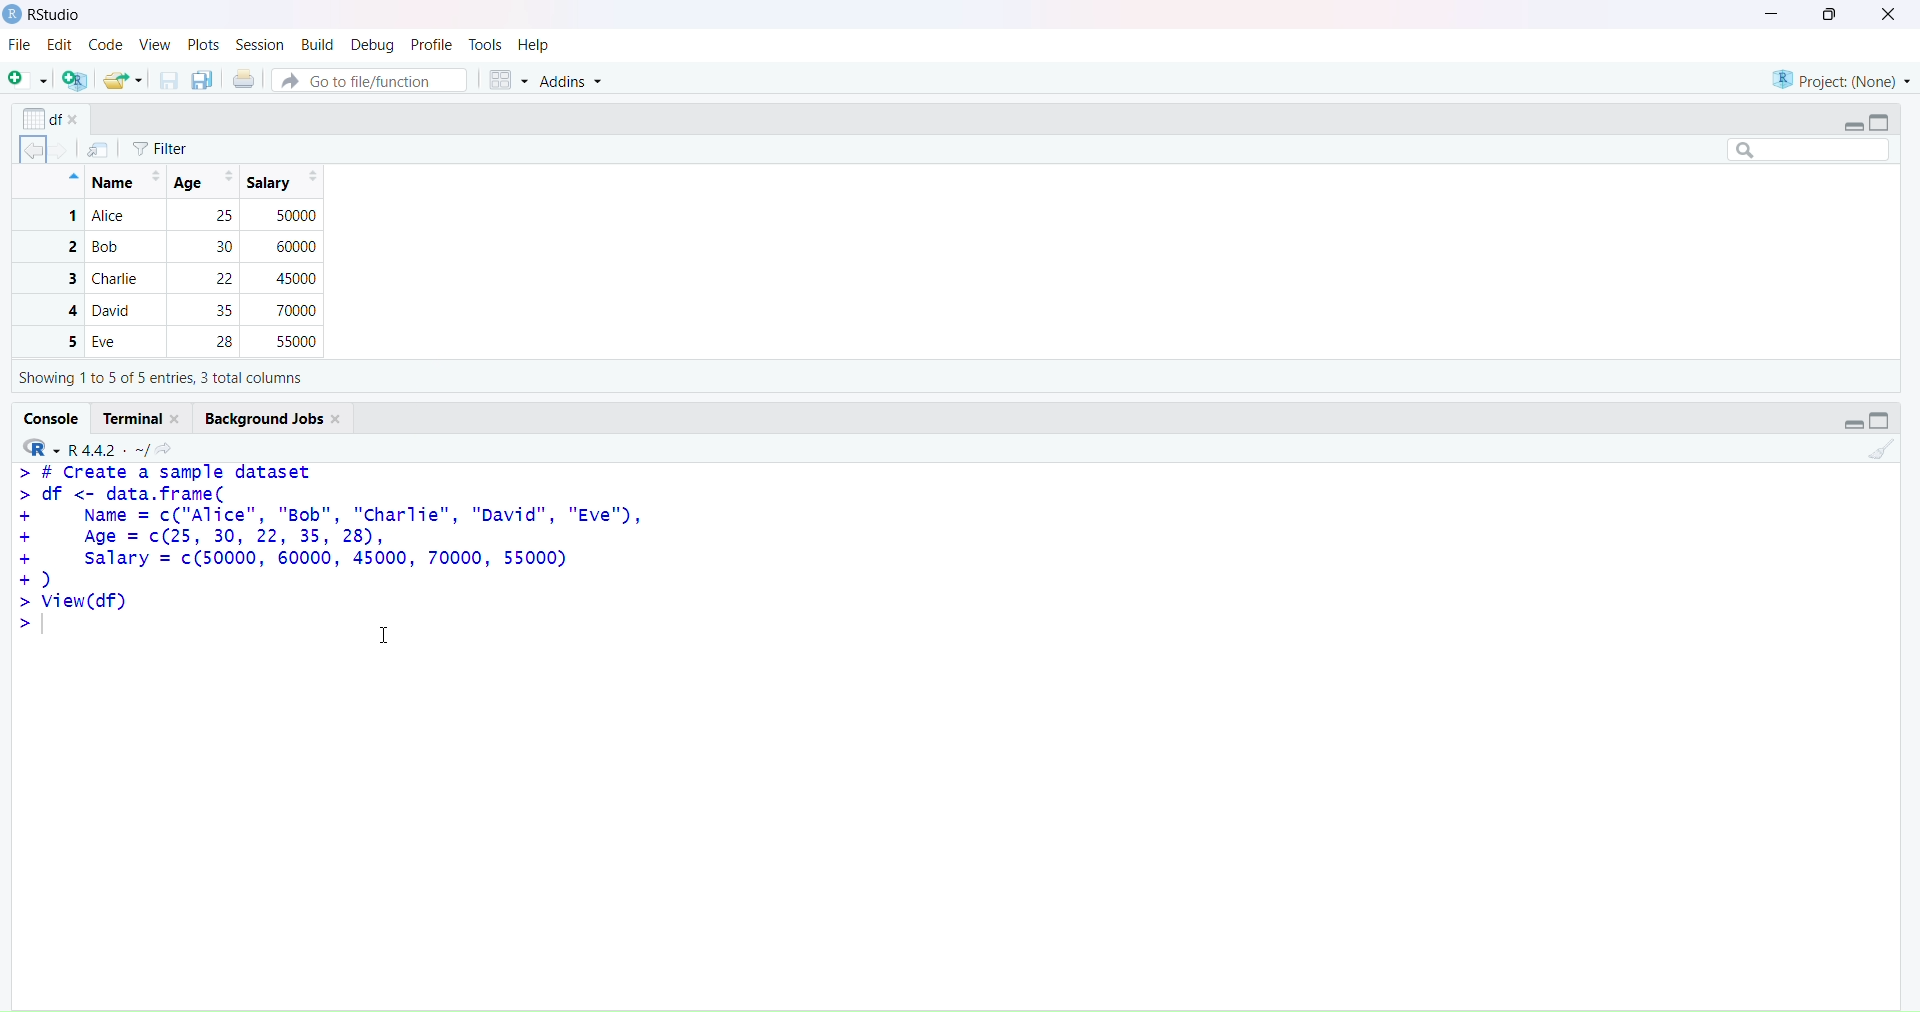  What do you see at coordinates (577, 83) in the screenshot?
I see `addins` at bounding box center [577, 83].